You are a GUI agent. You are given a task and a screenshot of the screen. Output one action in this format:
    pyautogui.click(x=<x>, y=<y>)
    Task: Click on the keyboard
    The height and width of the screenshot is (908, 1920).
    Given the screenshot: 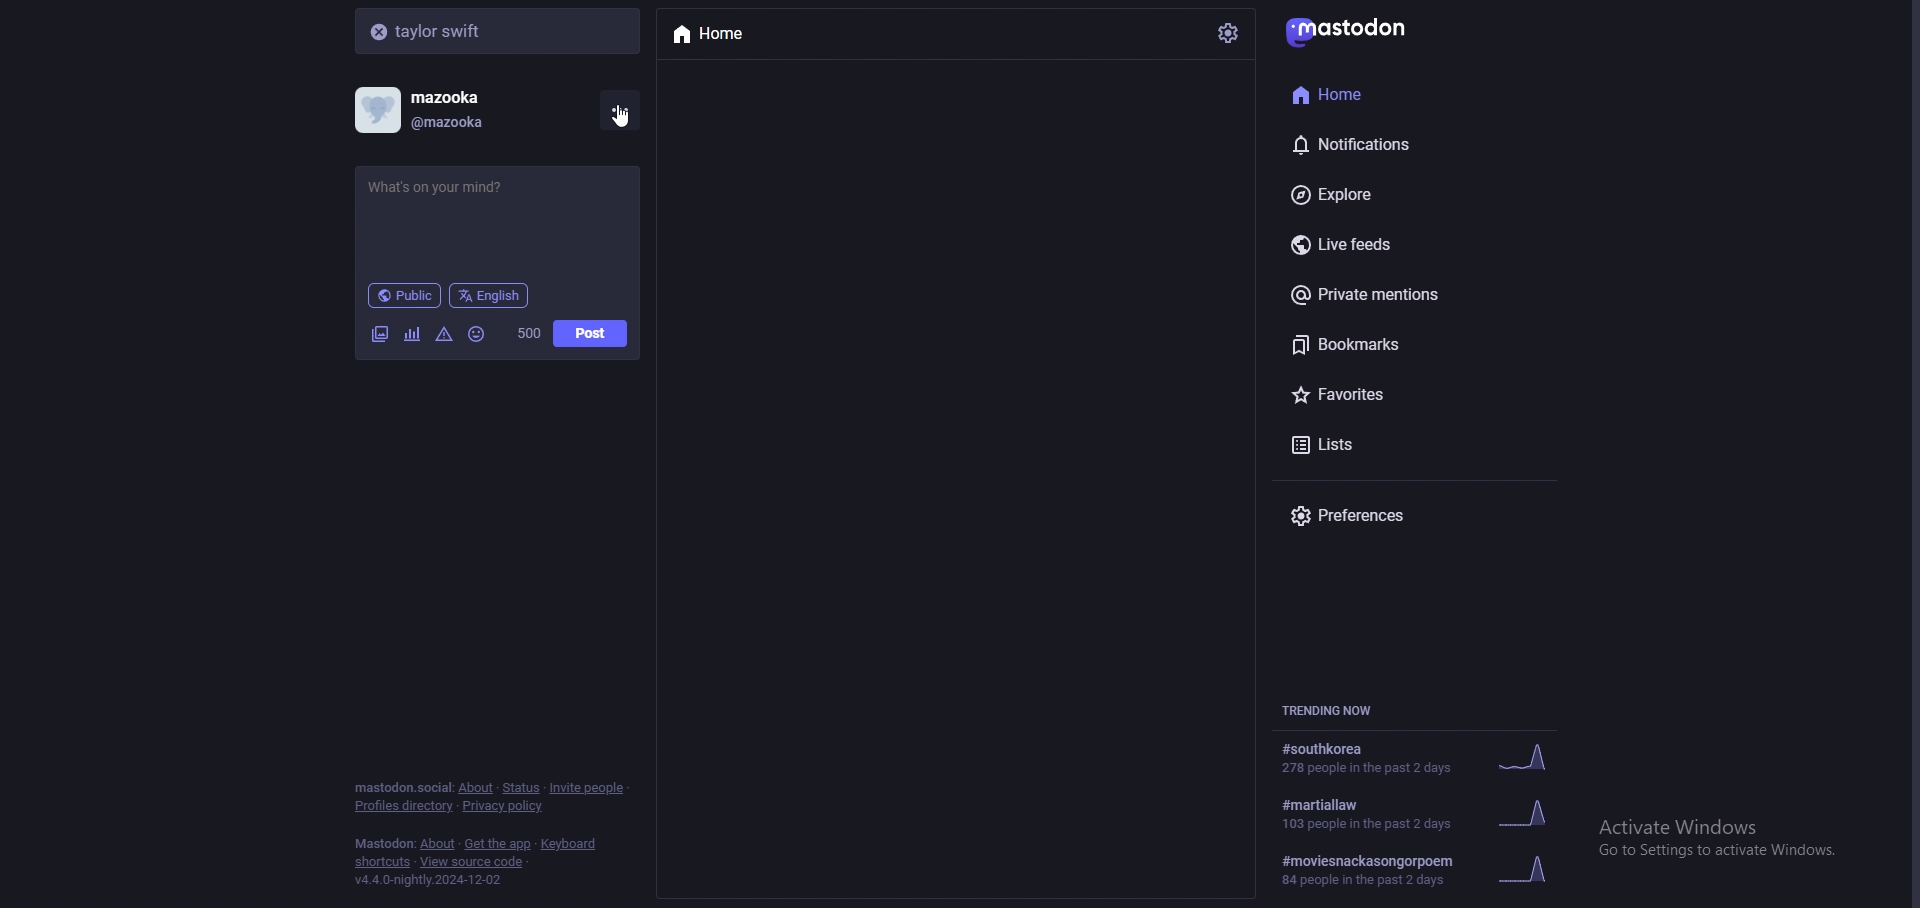 What is the action you would take?
    pyautogui.click(x=570, y=843)
    